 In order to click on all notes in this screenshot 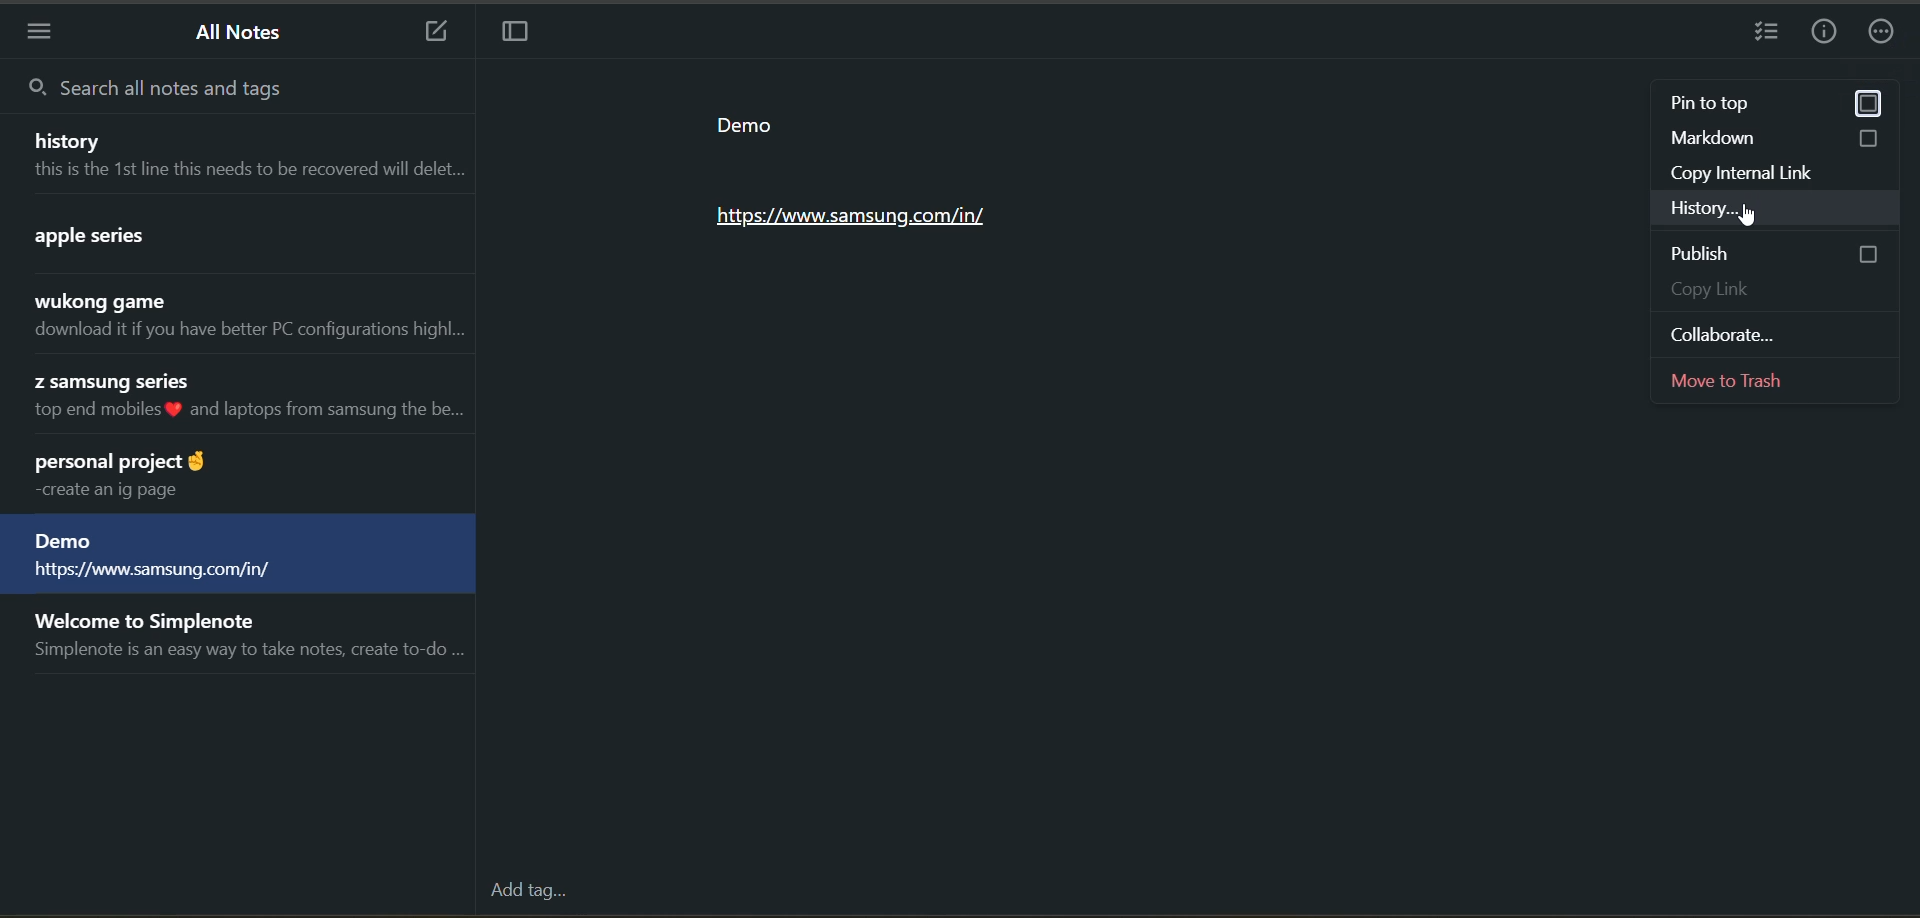, I will do `click(244, 34)`.